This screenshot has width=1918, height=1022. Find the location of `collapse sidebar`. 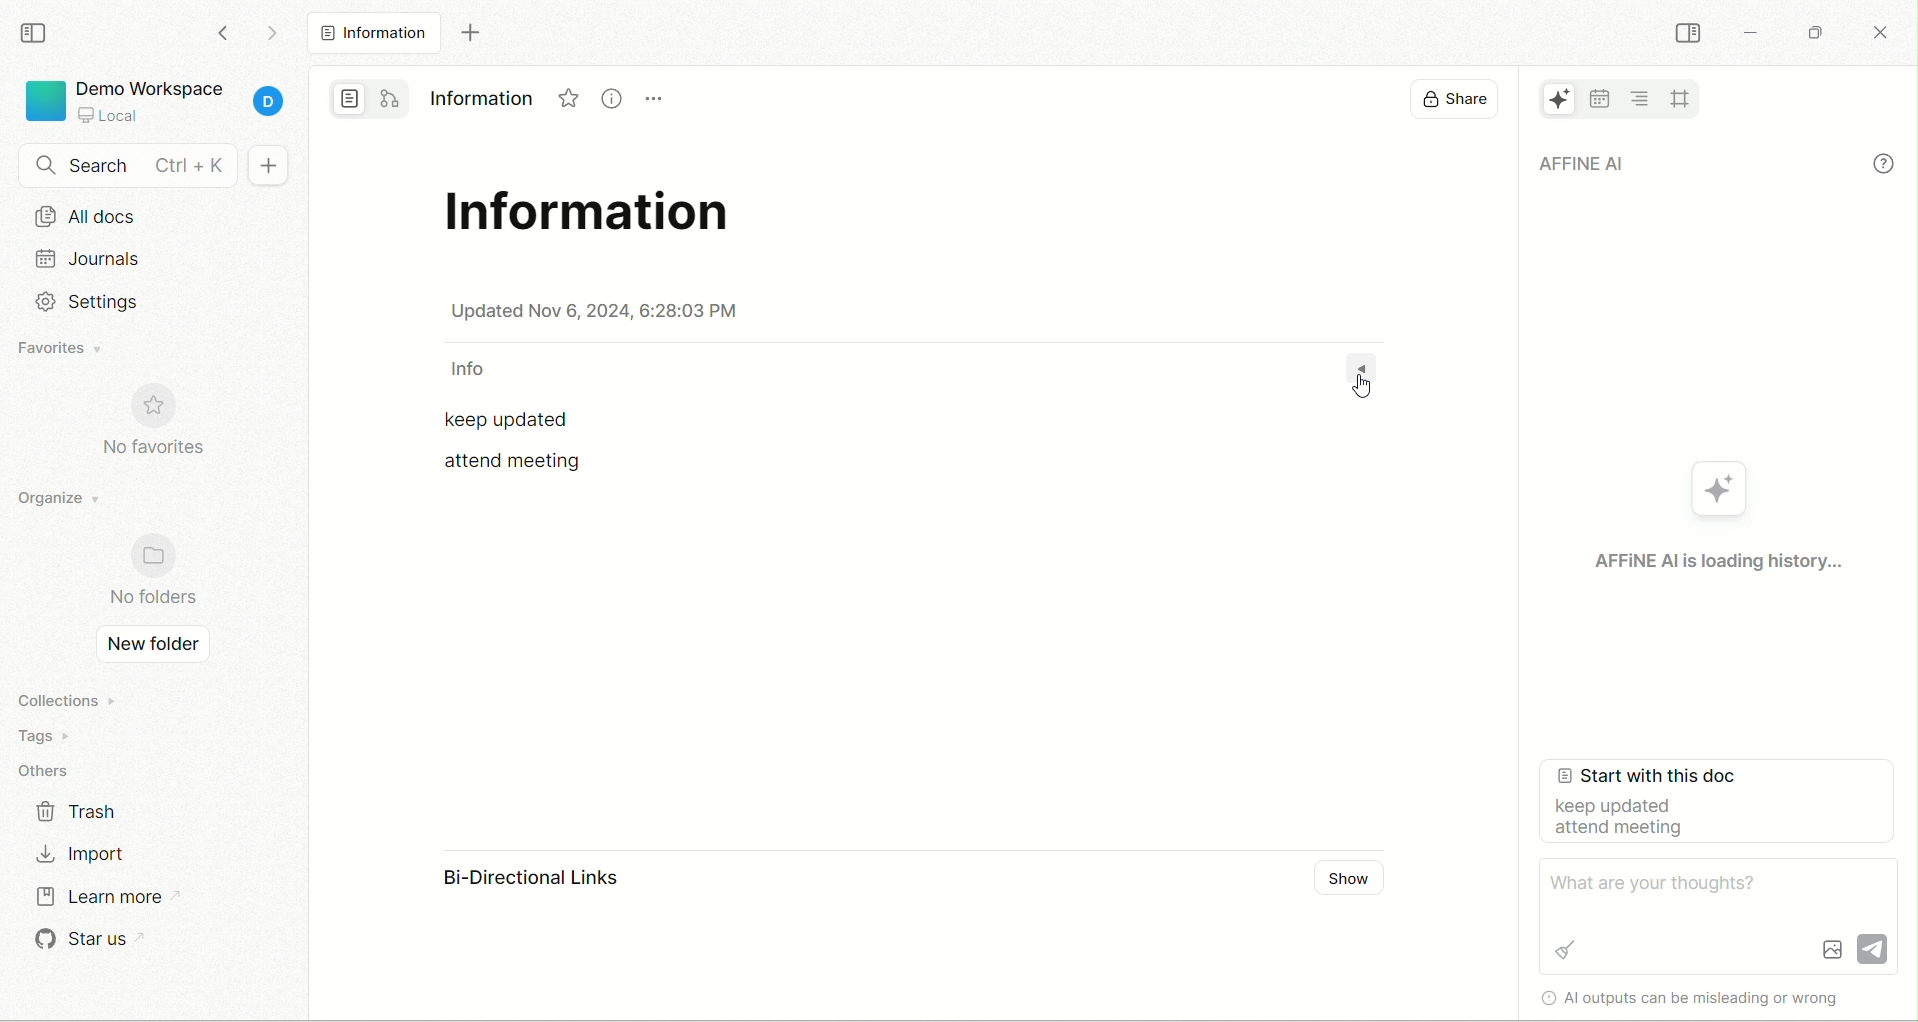

collapse sidebar is located at coordinates (34, 34).